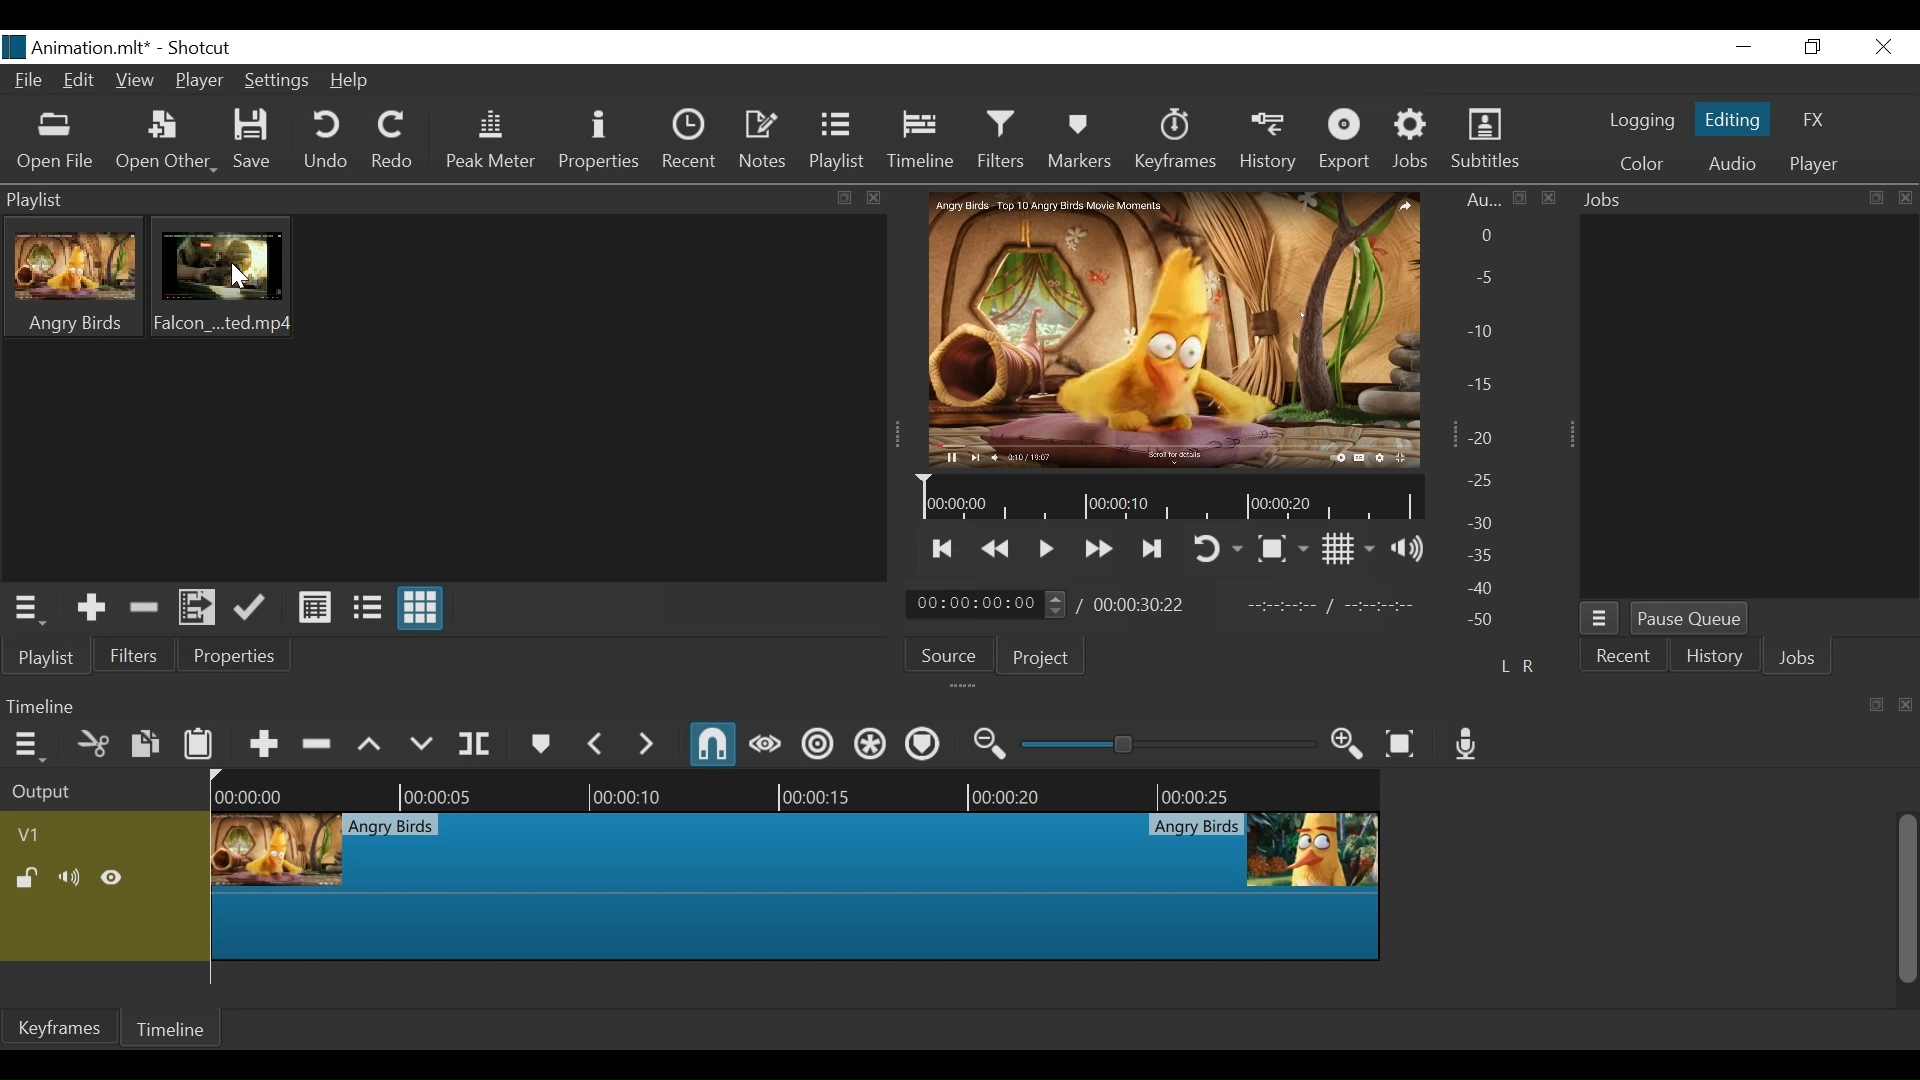 This screenshot has height=1080, width=1920. I want to click on Media Viewer, so click(1173, 329).